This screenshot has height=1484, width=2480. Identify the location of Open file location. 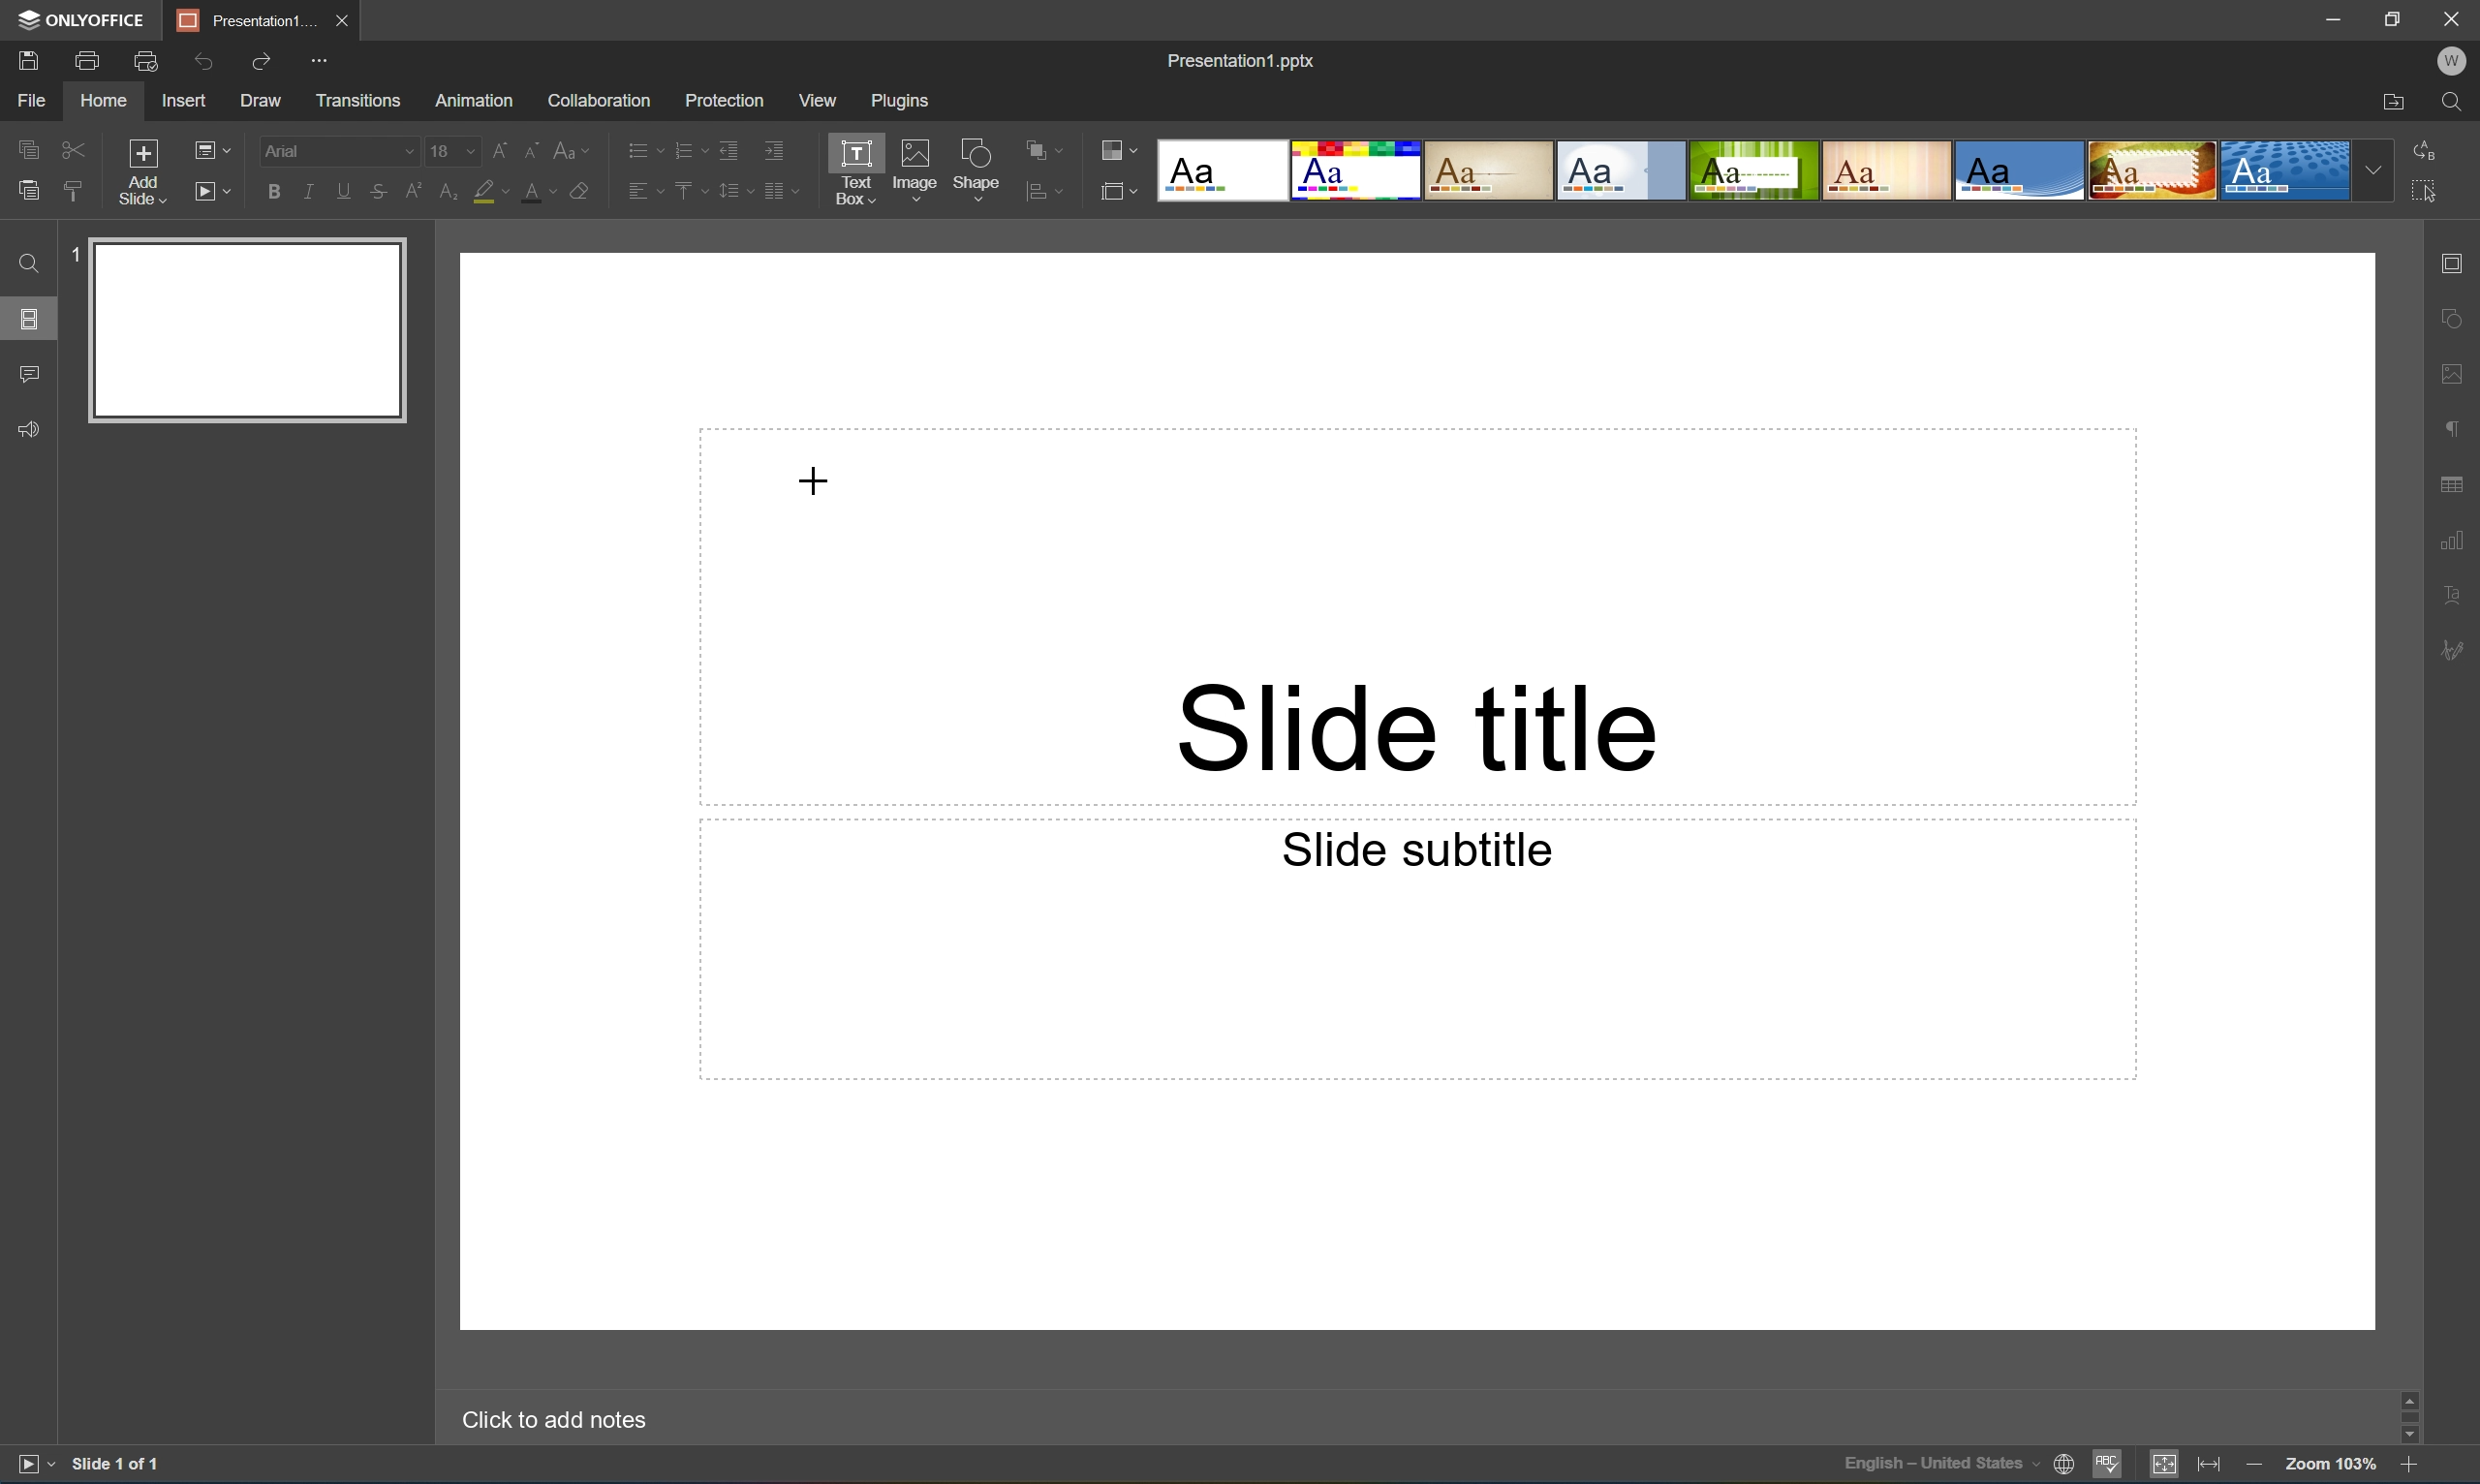
(2393, 104).